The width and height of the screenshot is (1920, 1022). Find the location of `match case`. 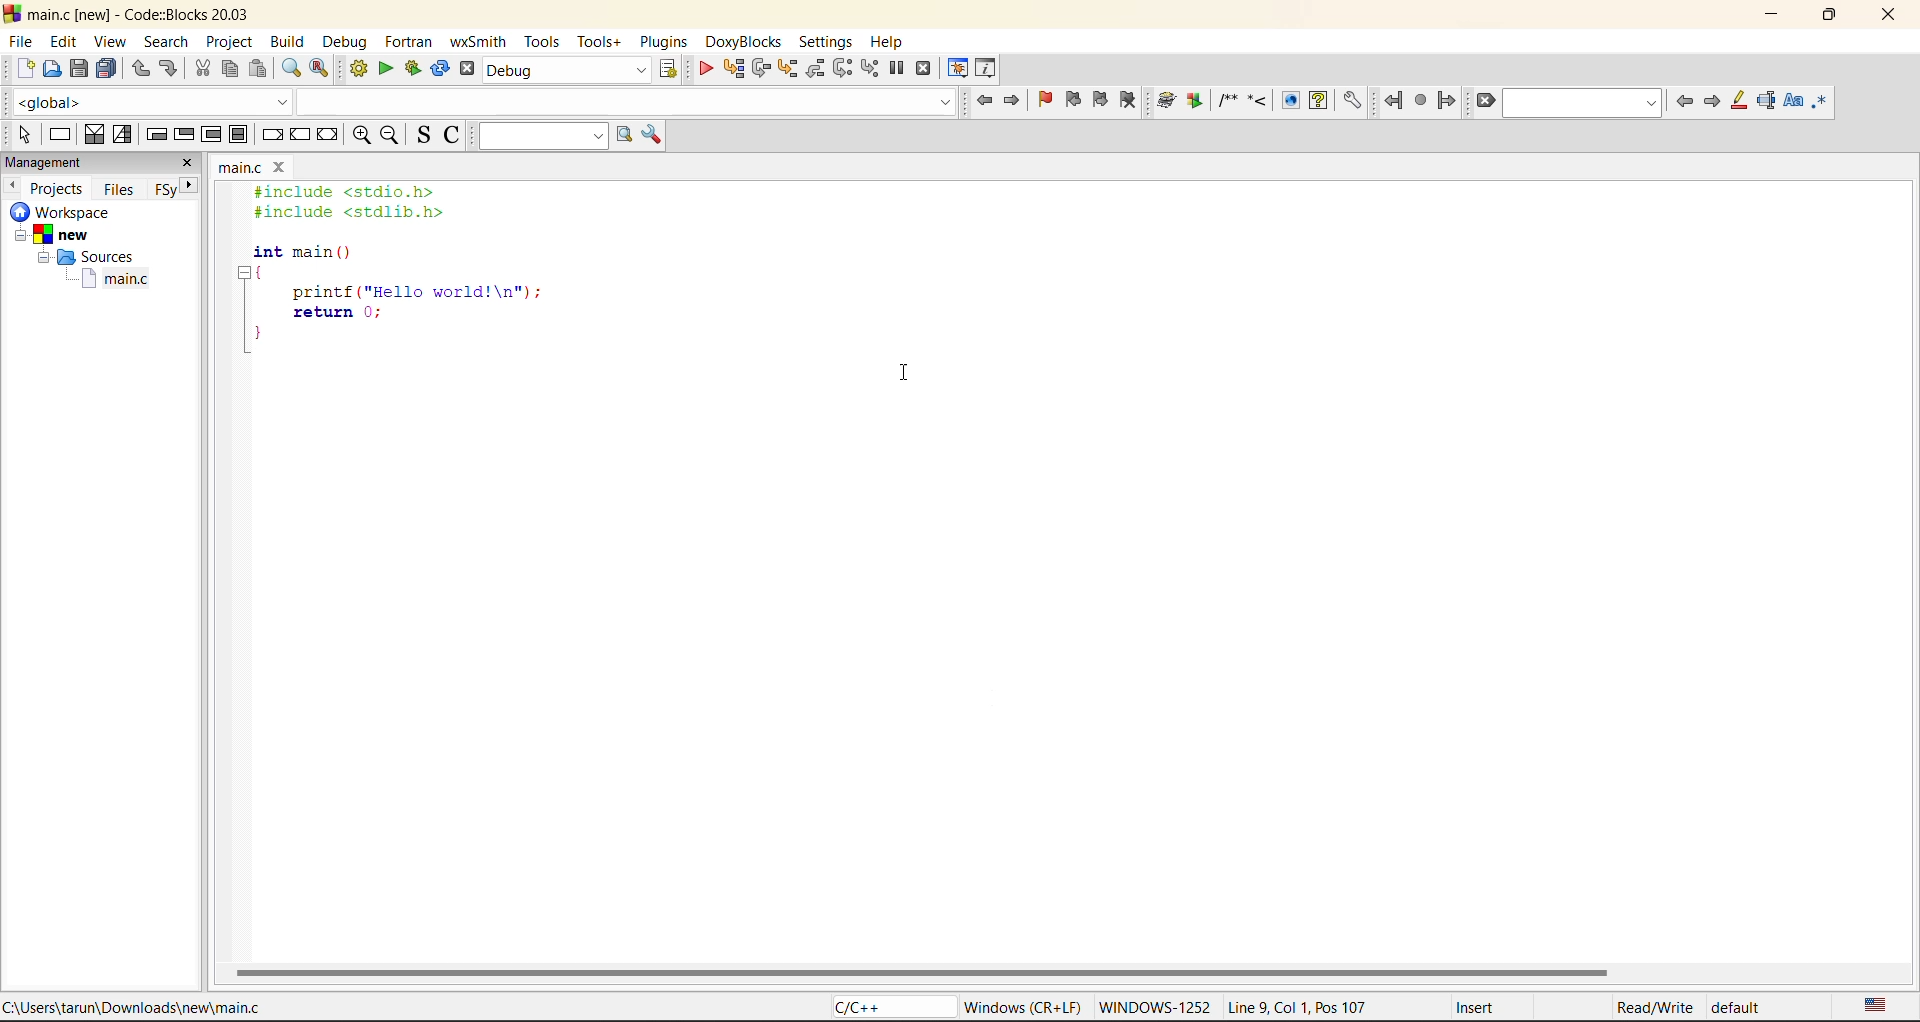

match case is located at coordinates (1794, 101).